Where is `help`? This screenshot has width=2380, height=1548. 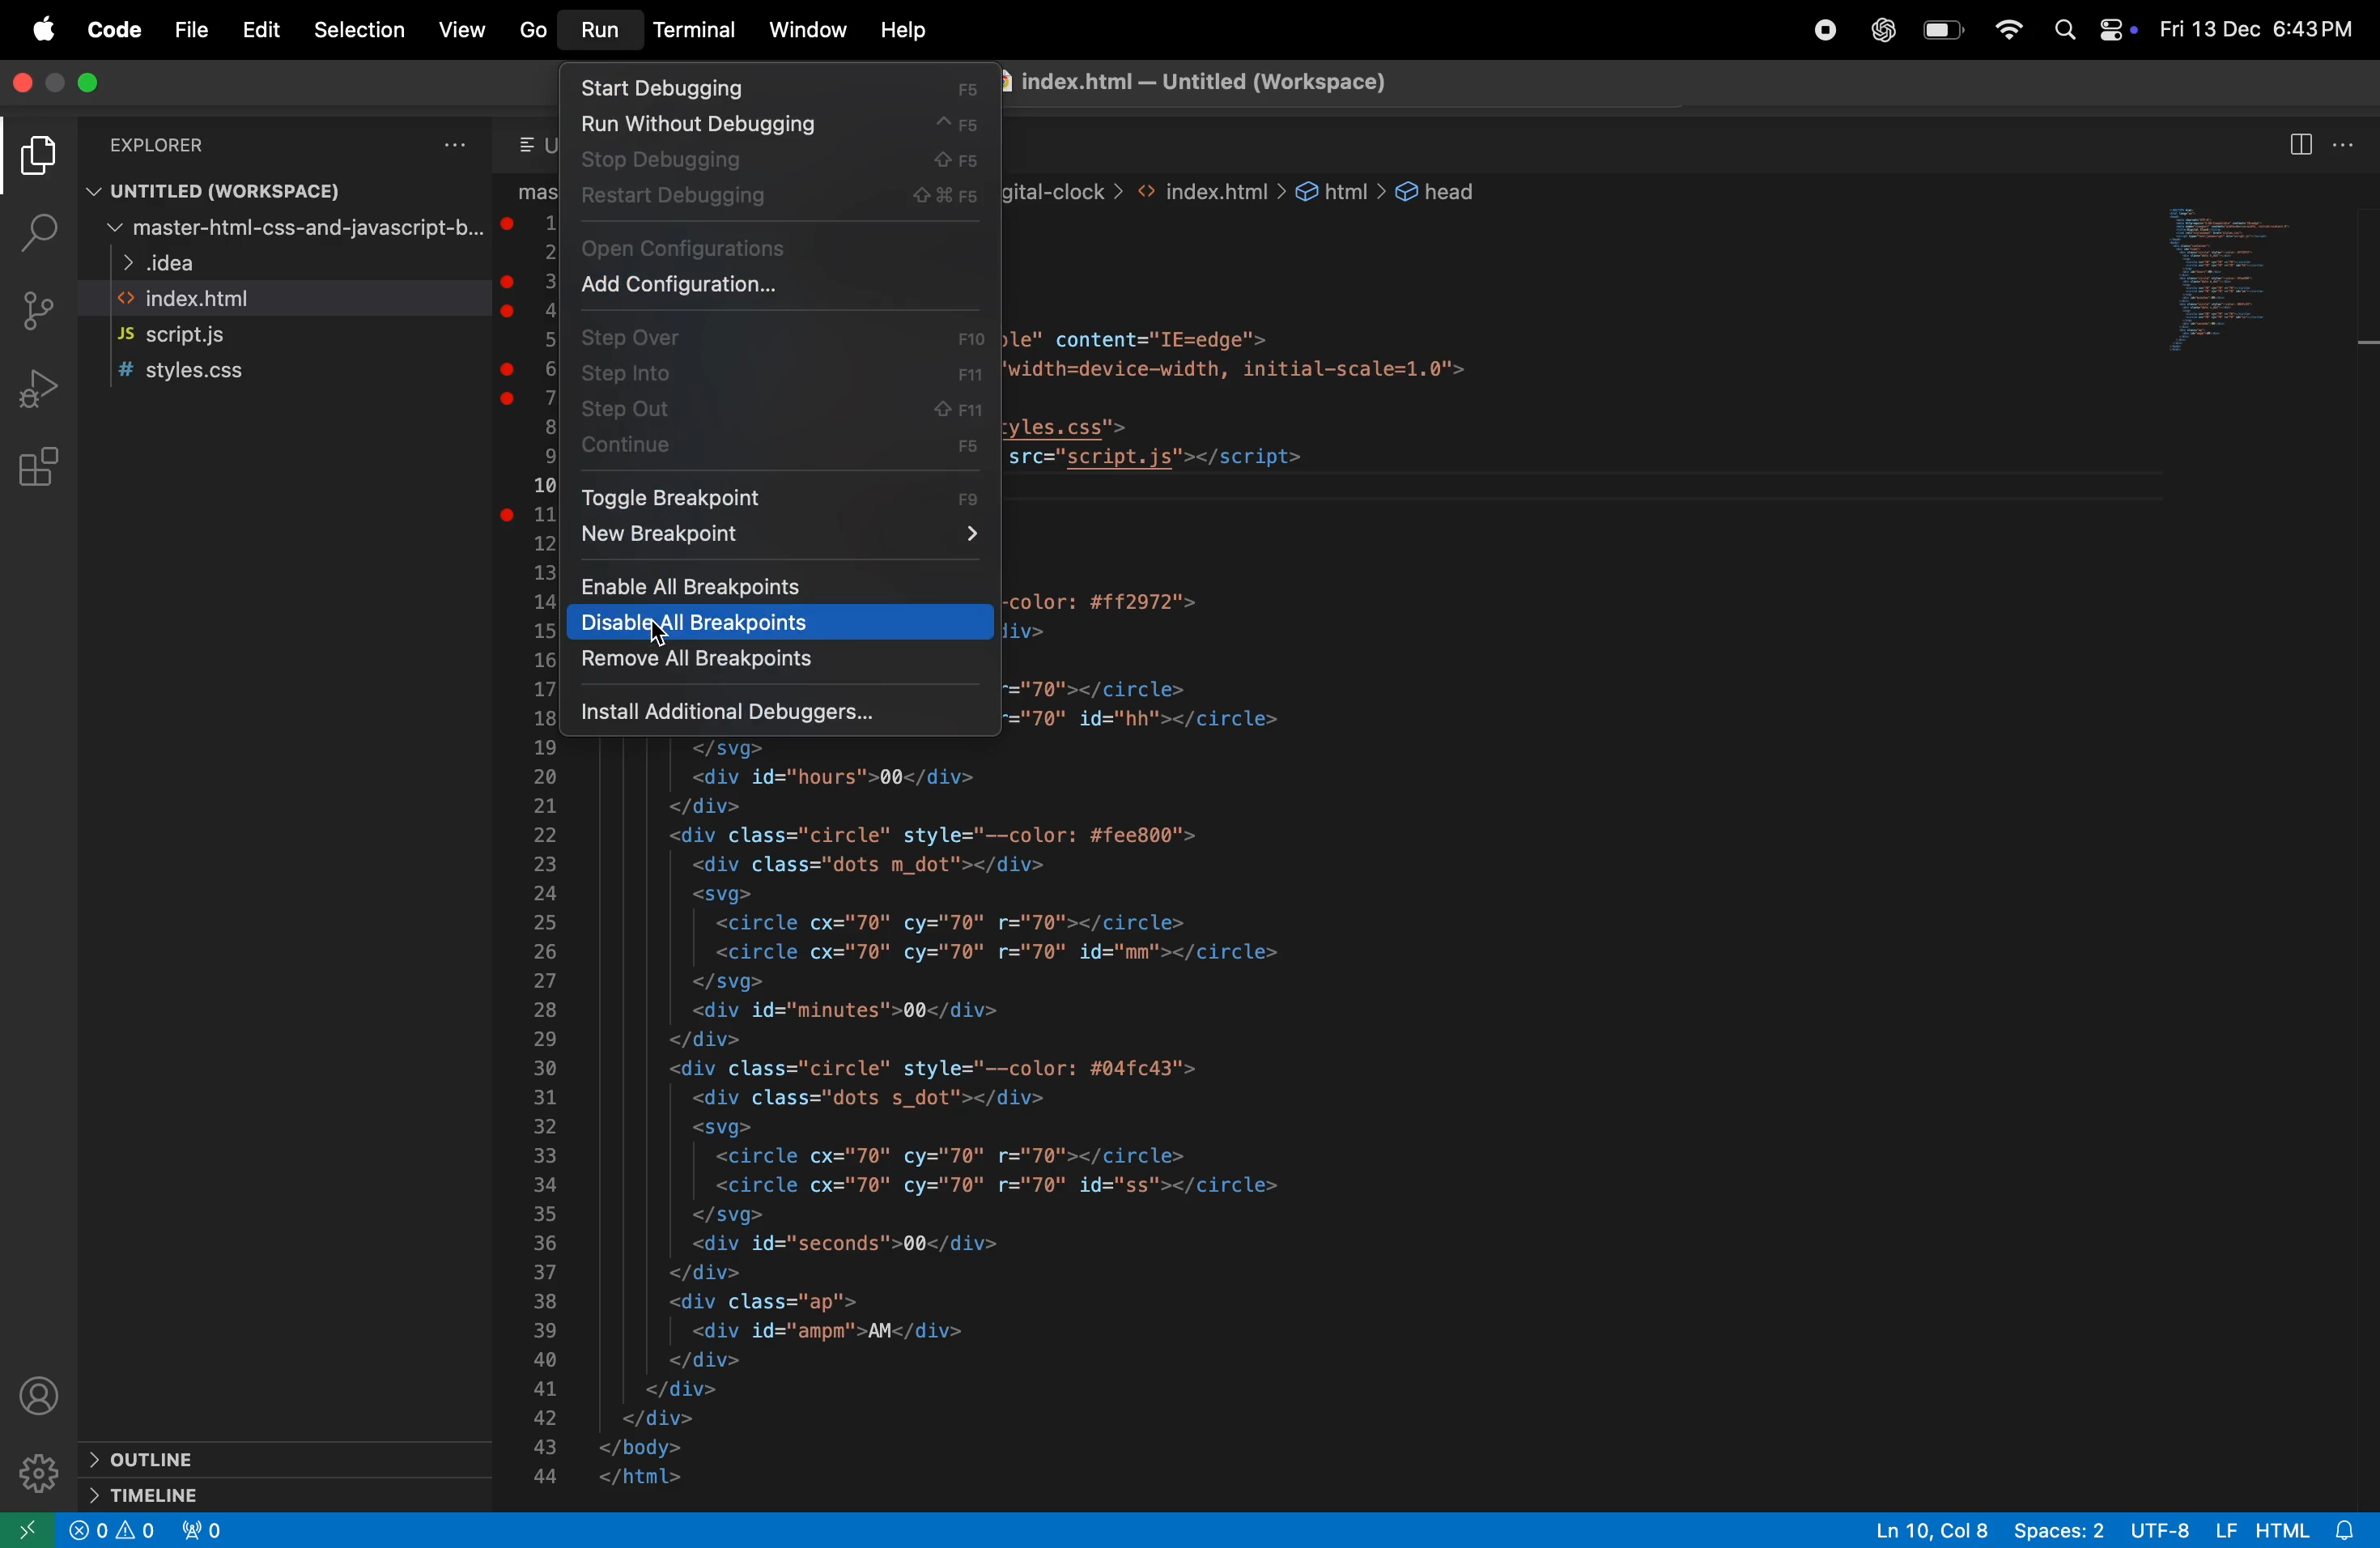
help is located at coordinates (914, 30).